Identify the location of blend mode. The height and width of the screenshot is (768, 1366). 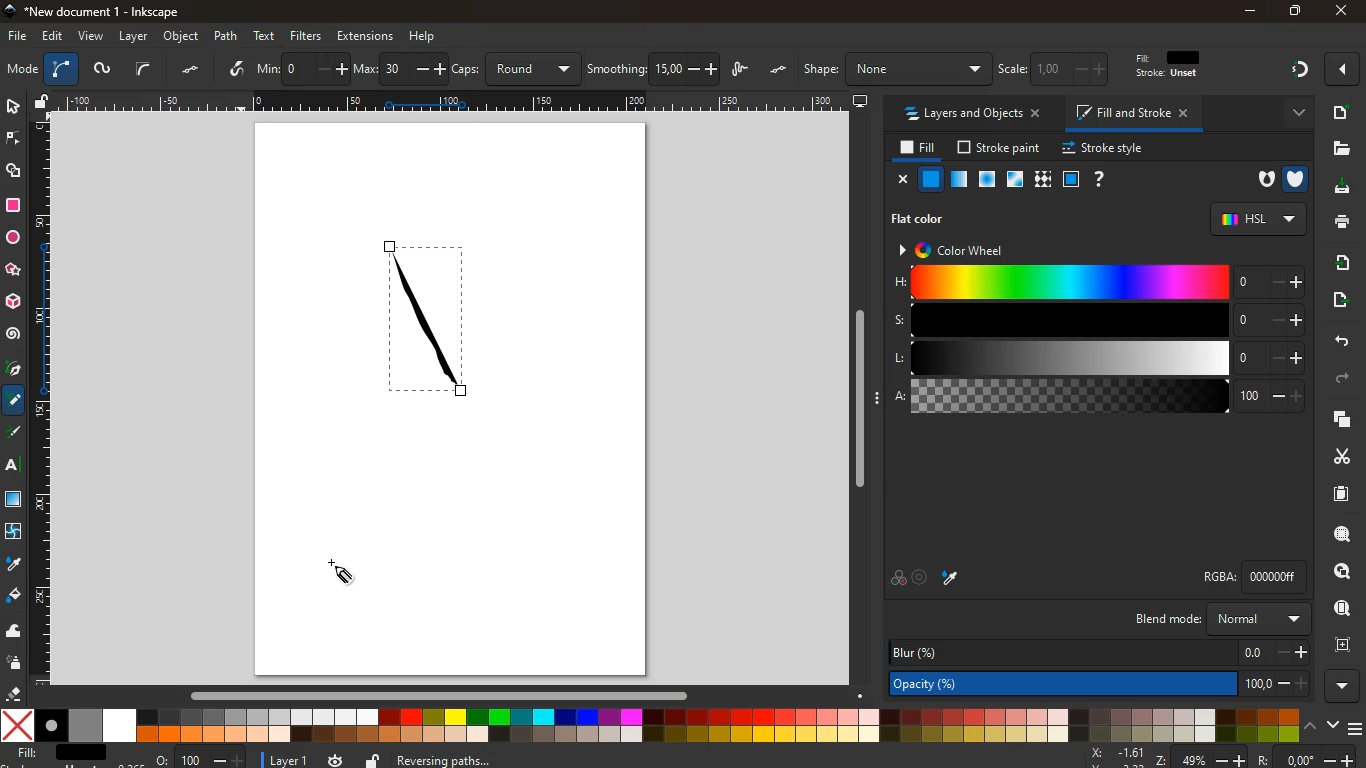
(1219, 619).